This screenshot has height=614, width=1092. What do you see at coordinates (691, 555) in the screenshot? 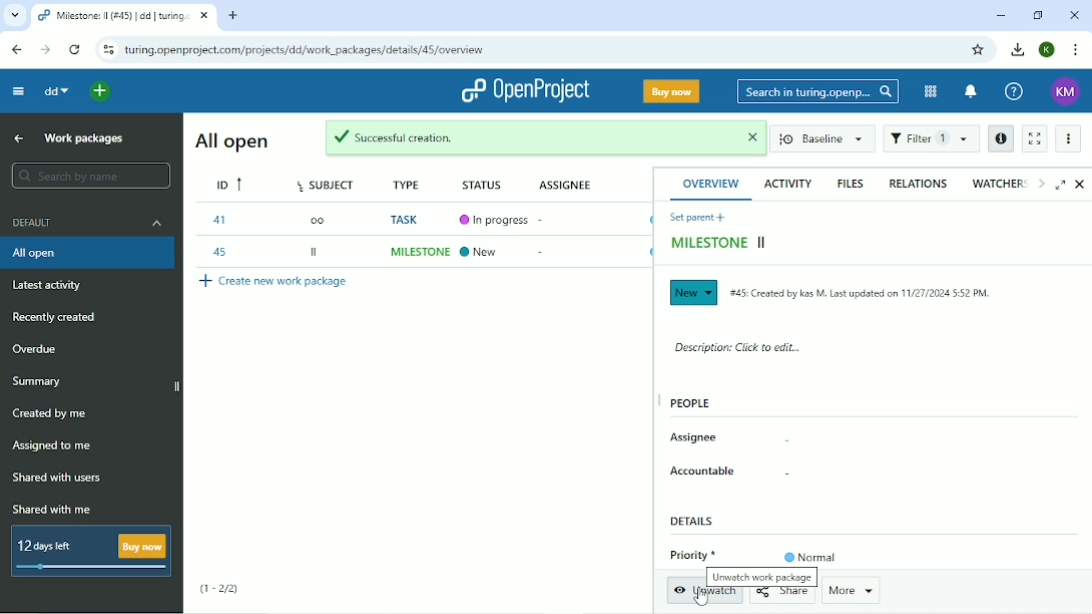
I see `Priority` at bounding box center [691, 555].